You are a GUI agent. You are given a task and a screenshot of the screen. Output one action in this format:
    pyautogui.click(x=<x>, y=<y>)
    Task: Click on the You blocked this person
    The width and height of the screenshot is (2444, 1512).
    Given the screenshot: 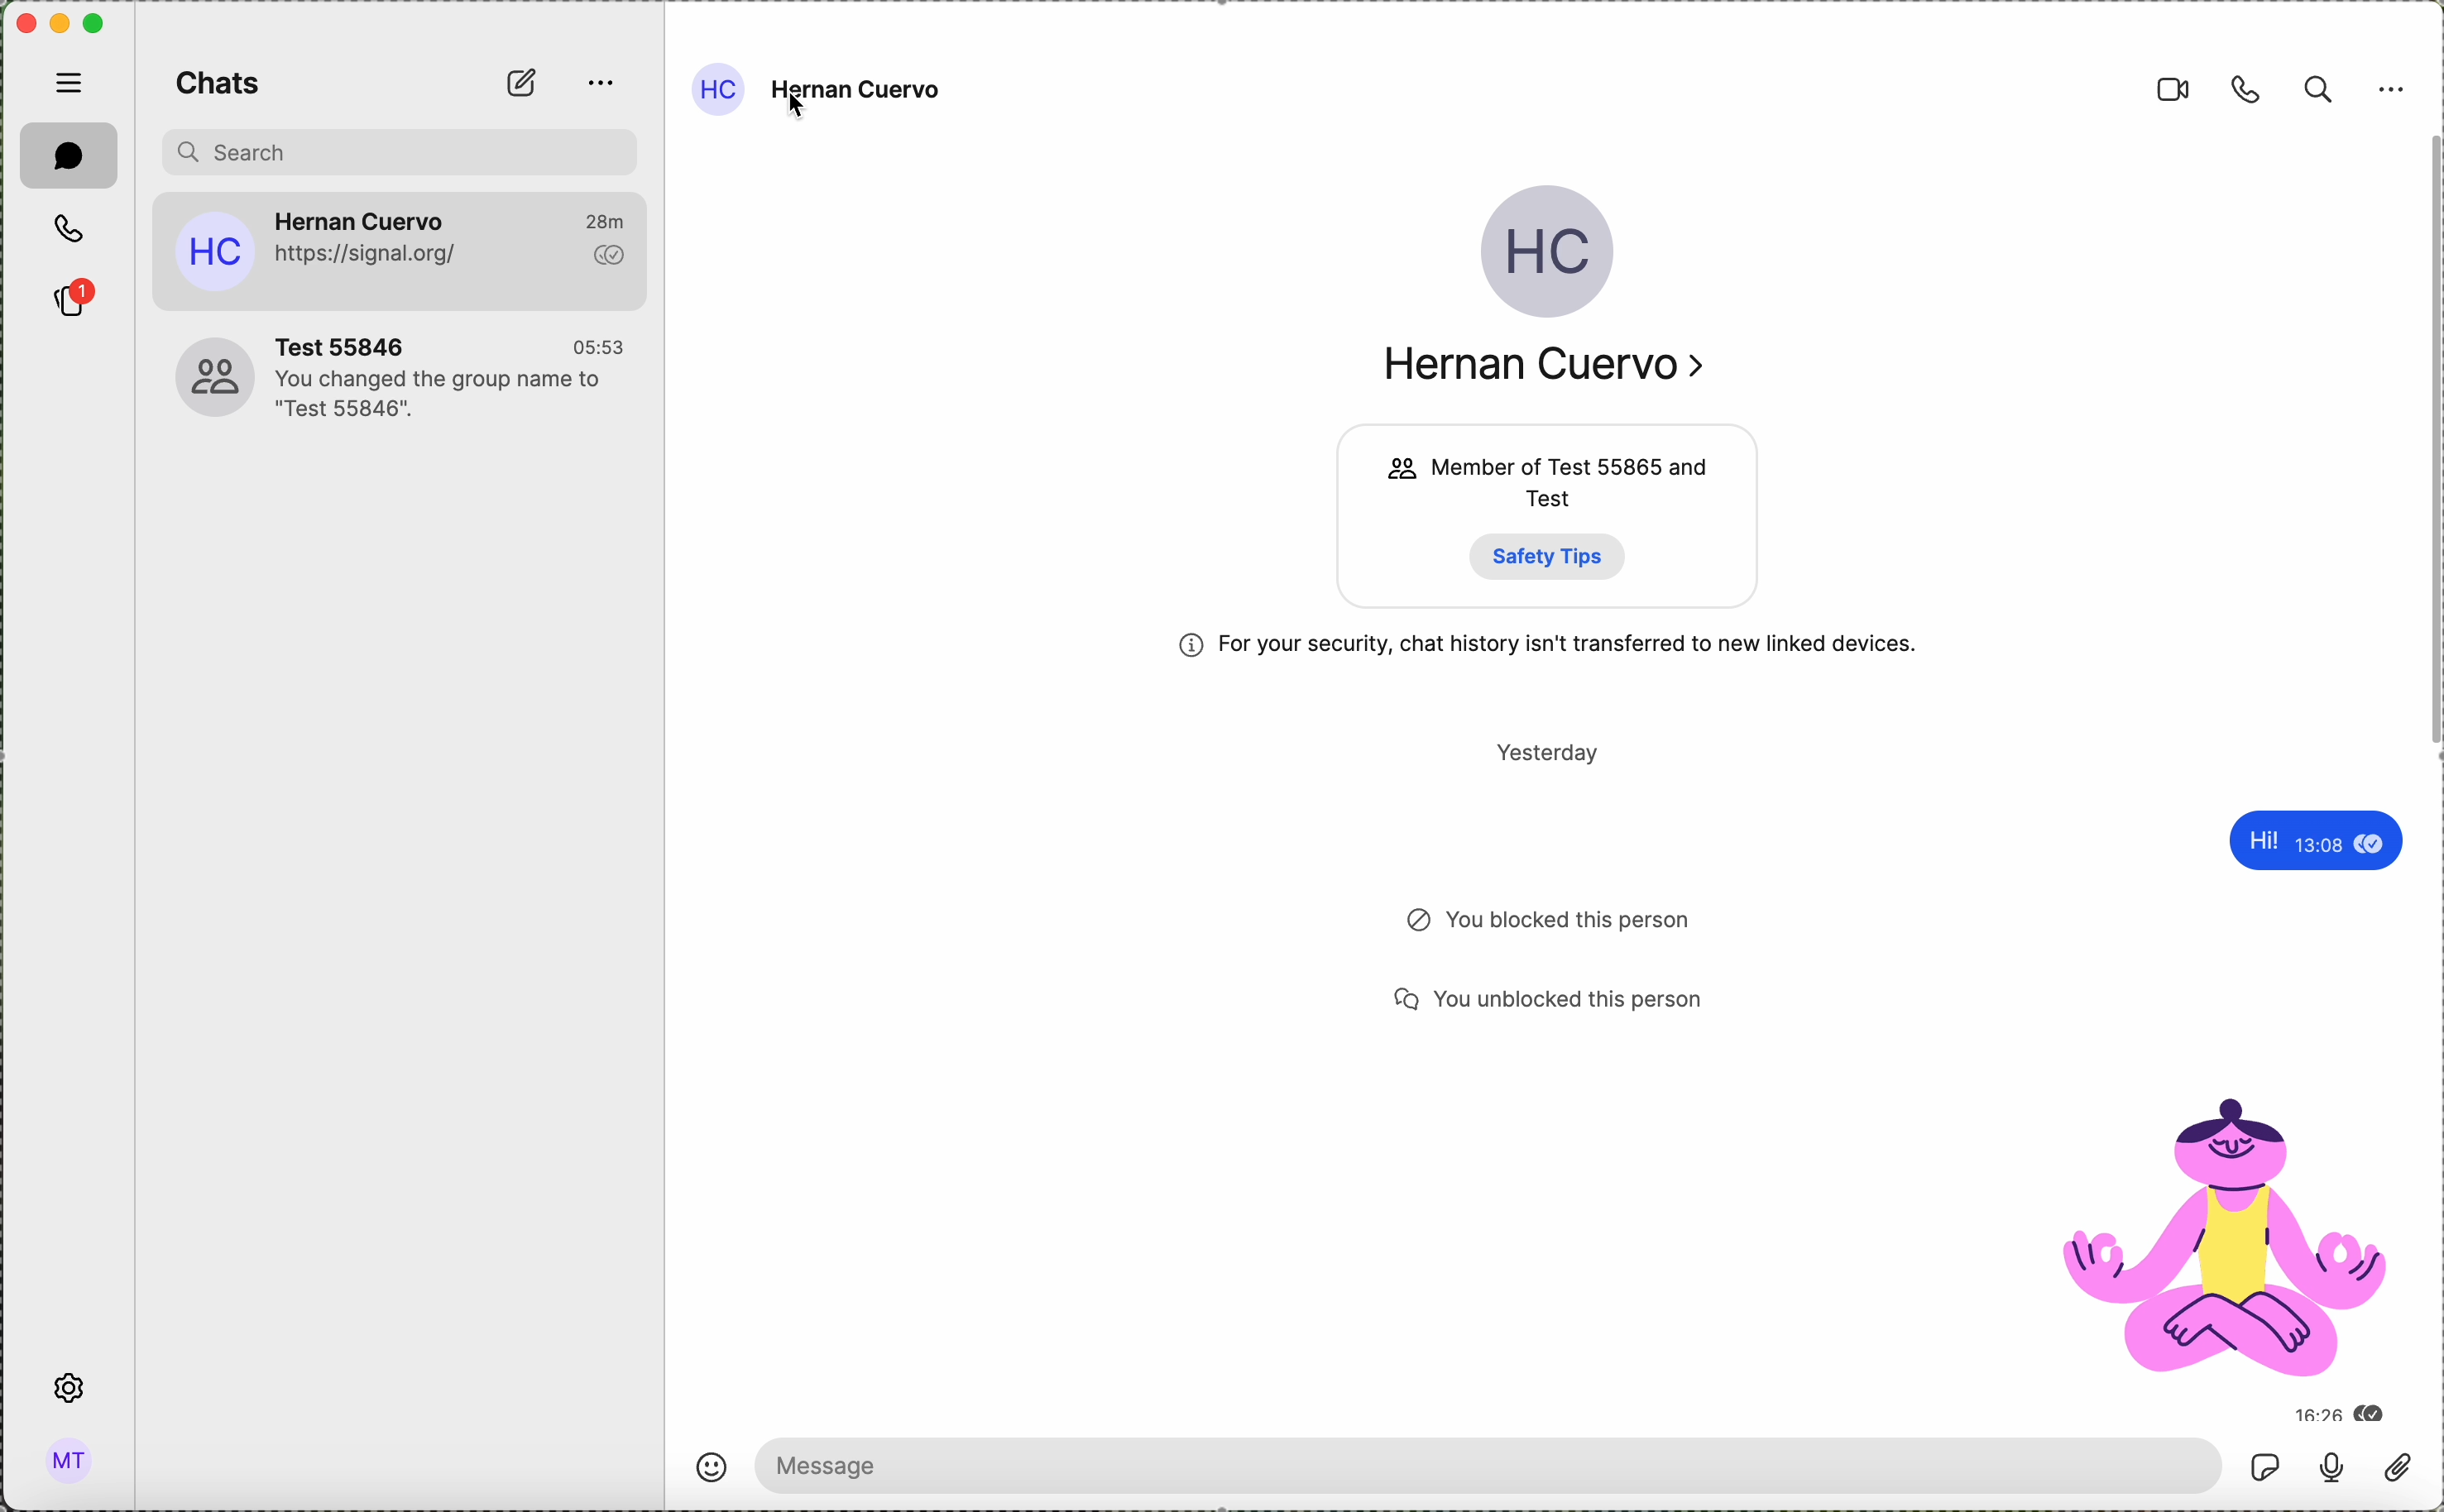 What is the action you would take?
    pyautogui.click(x=1572, y=922)
    